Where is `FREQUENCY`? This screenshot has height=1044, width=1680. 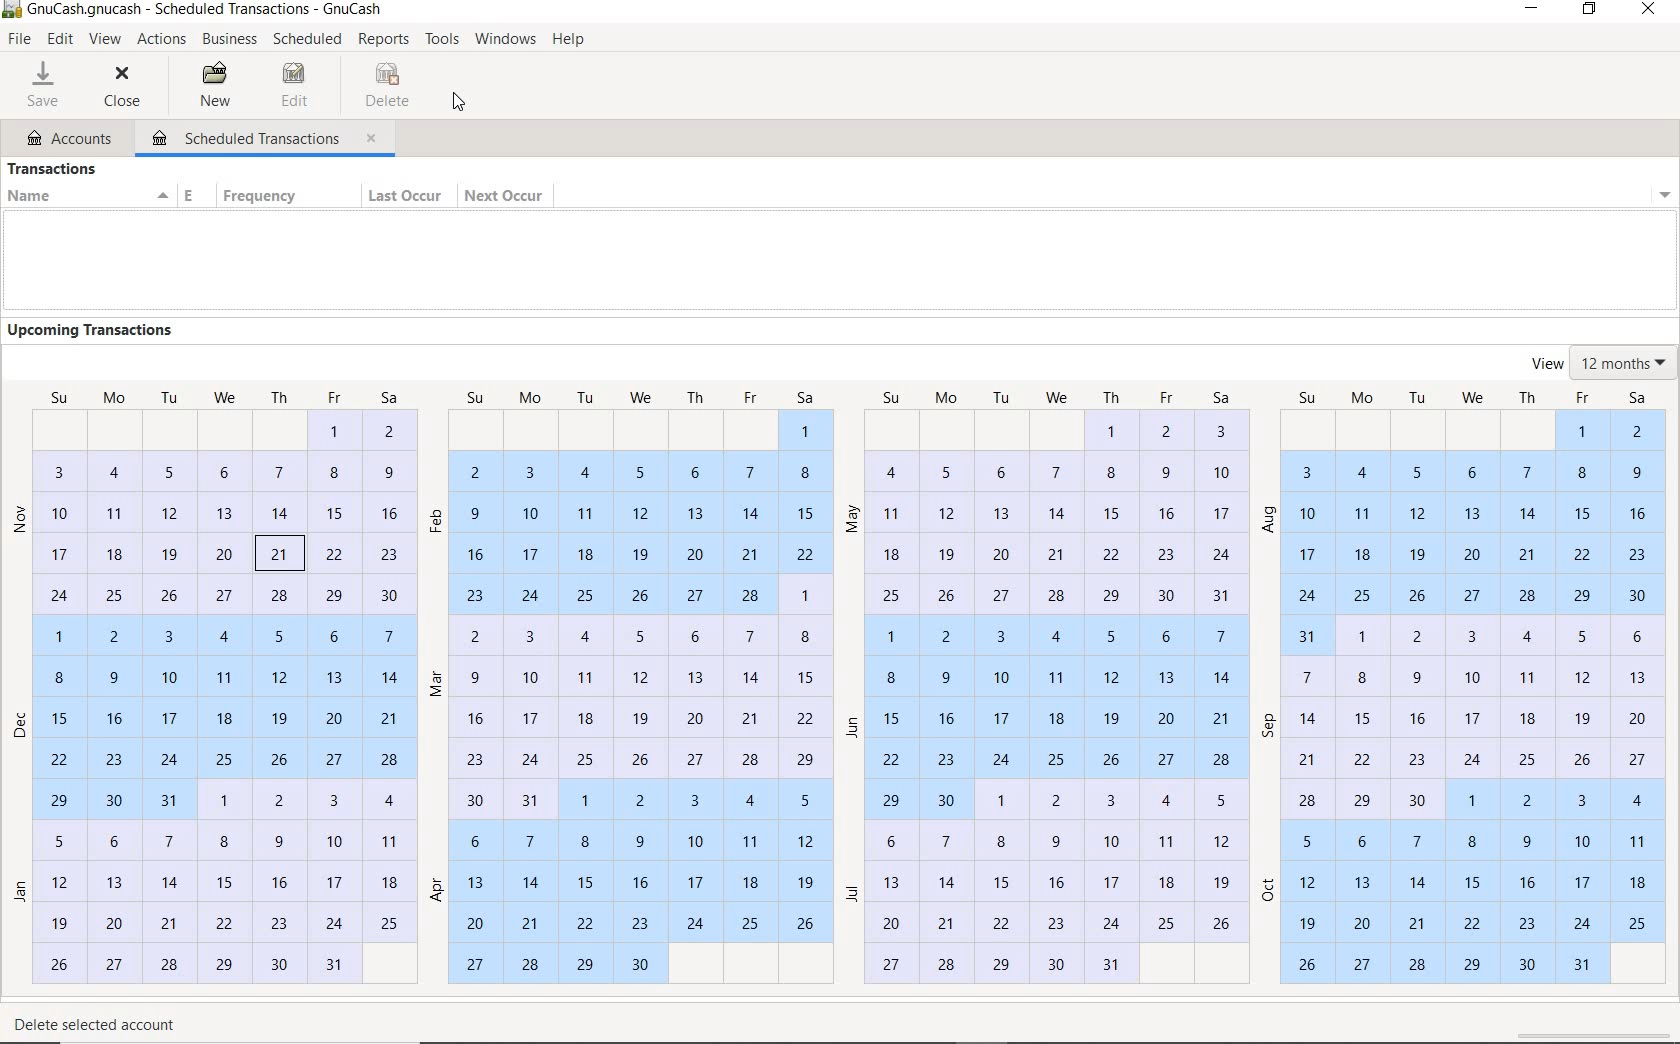
FREQUENCY is located at coordinates (262, 198).